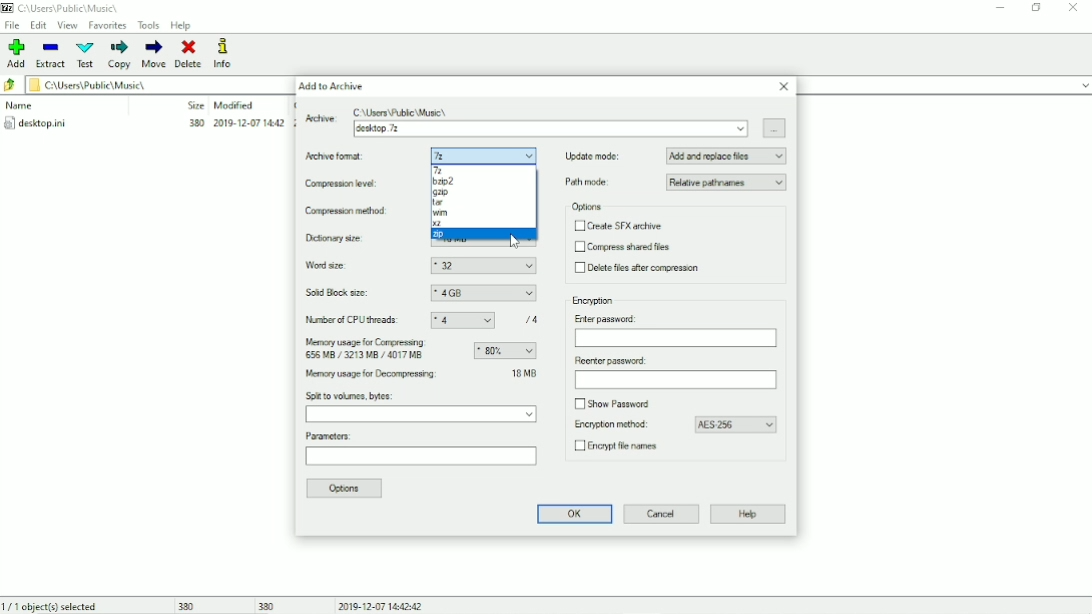 The height and width of the screenshot is (614, 1092). What do you see at coordinates (641, 269) in the screenshot?
I see `Delete files after compression` at bounding box center [641, 269].